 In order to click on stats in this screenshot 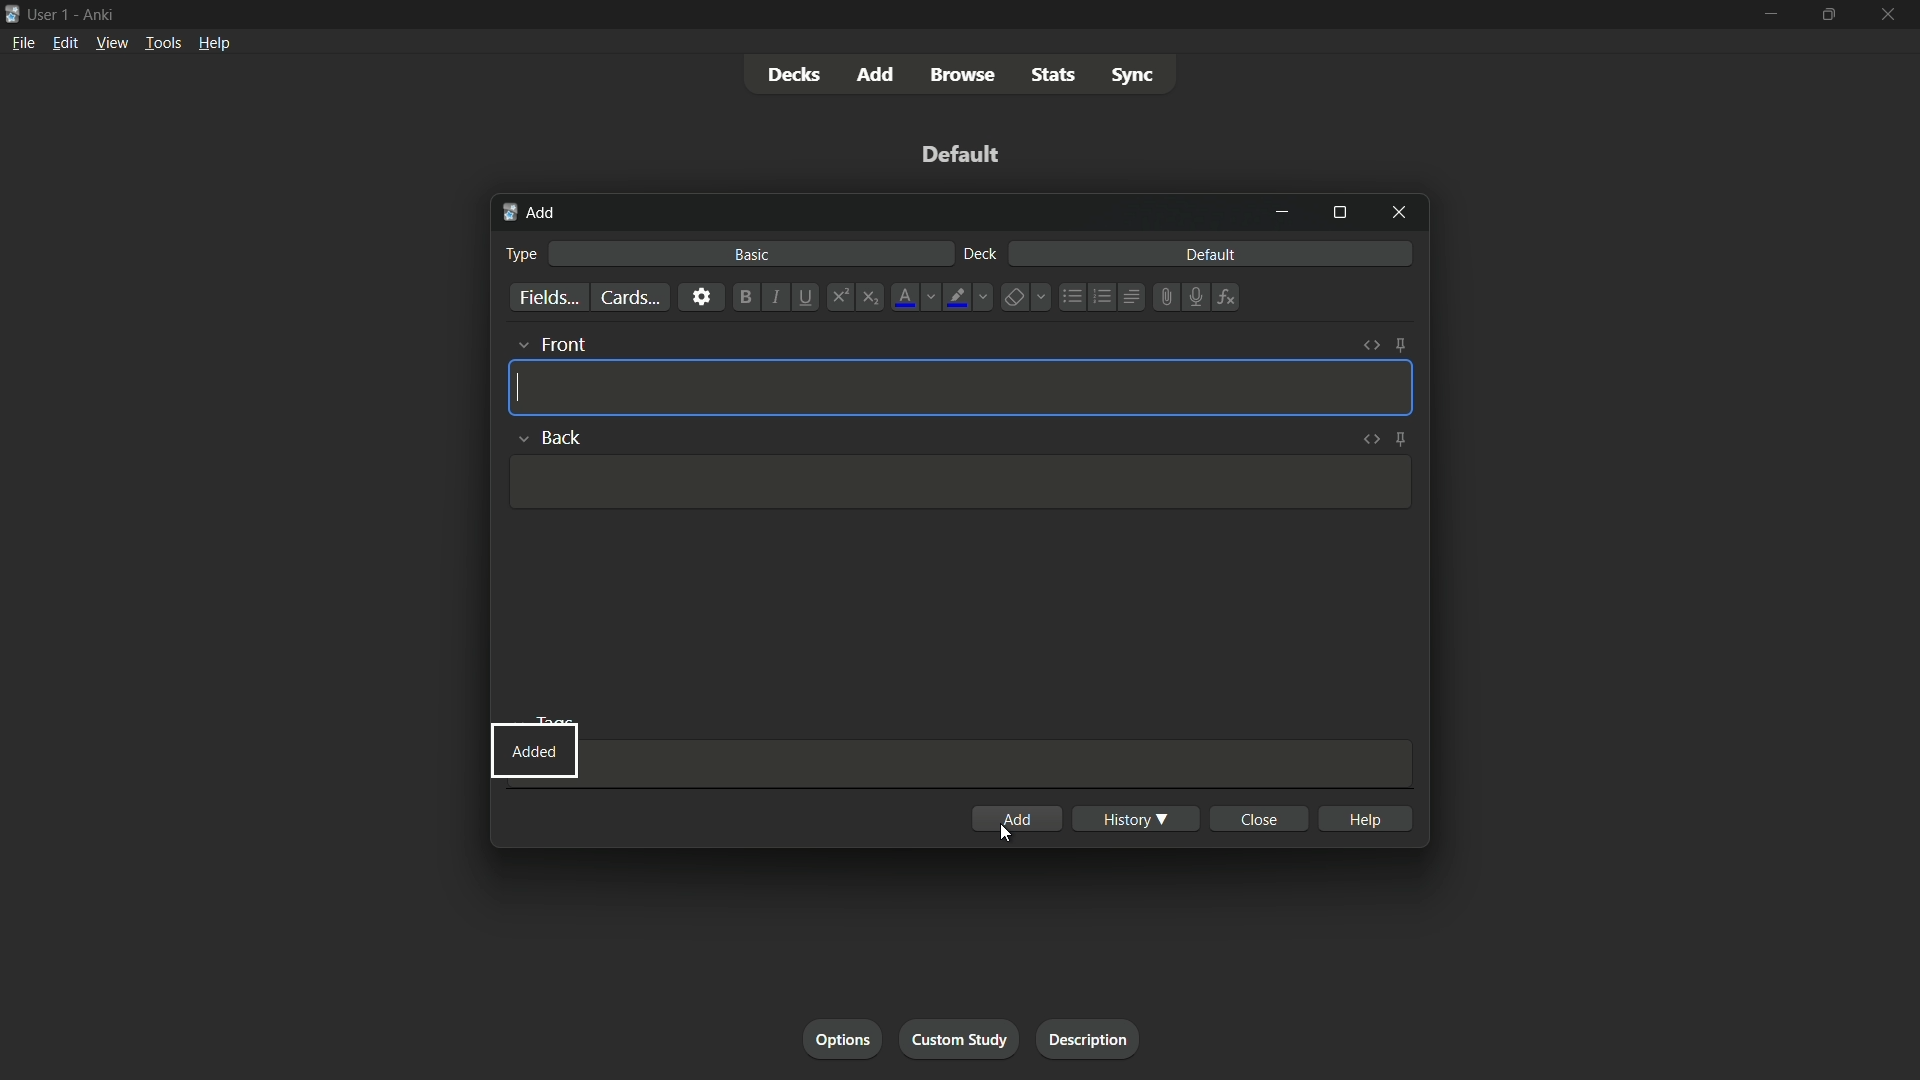, I will do `click(1058, 76)`.